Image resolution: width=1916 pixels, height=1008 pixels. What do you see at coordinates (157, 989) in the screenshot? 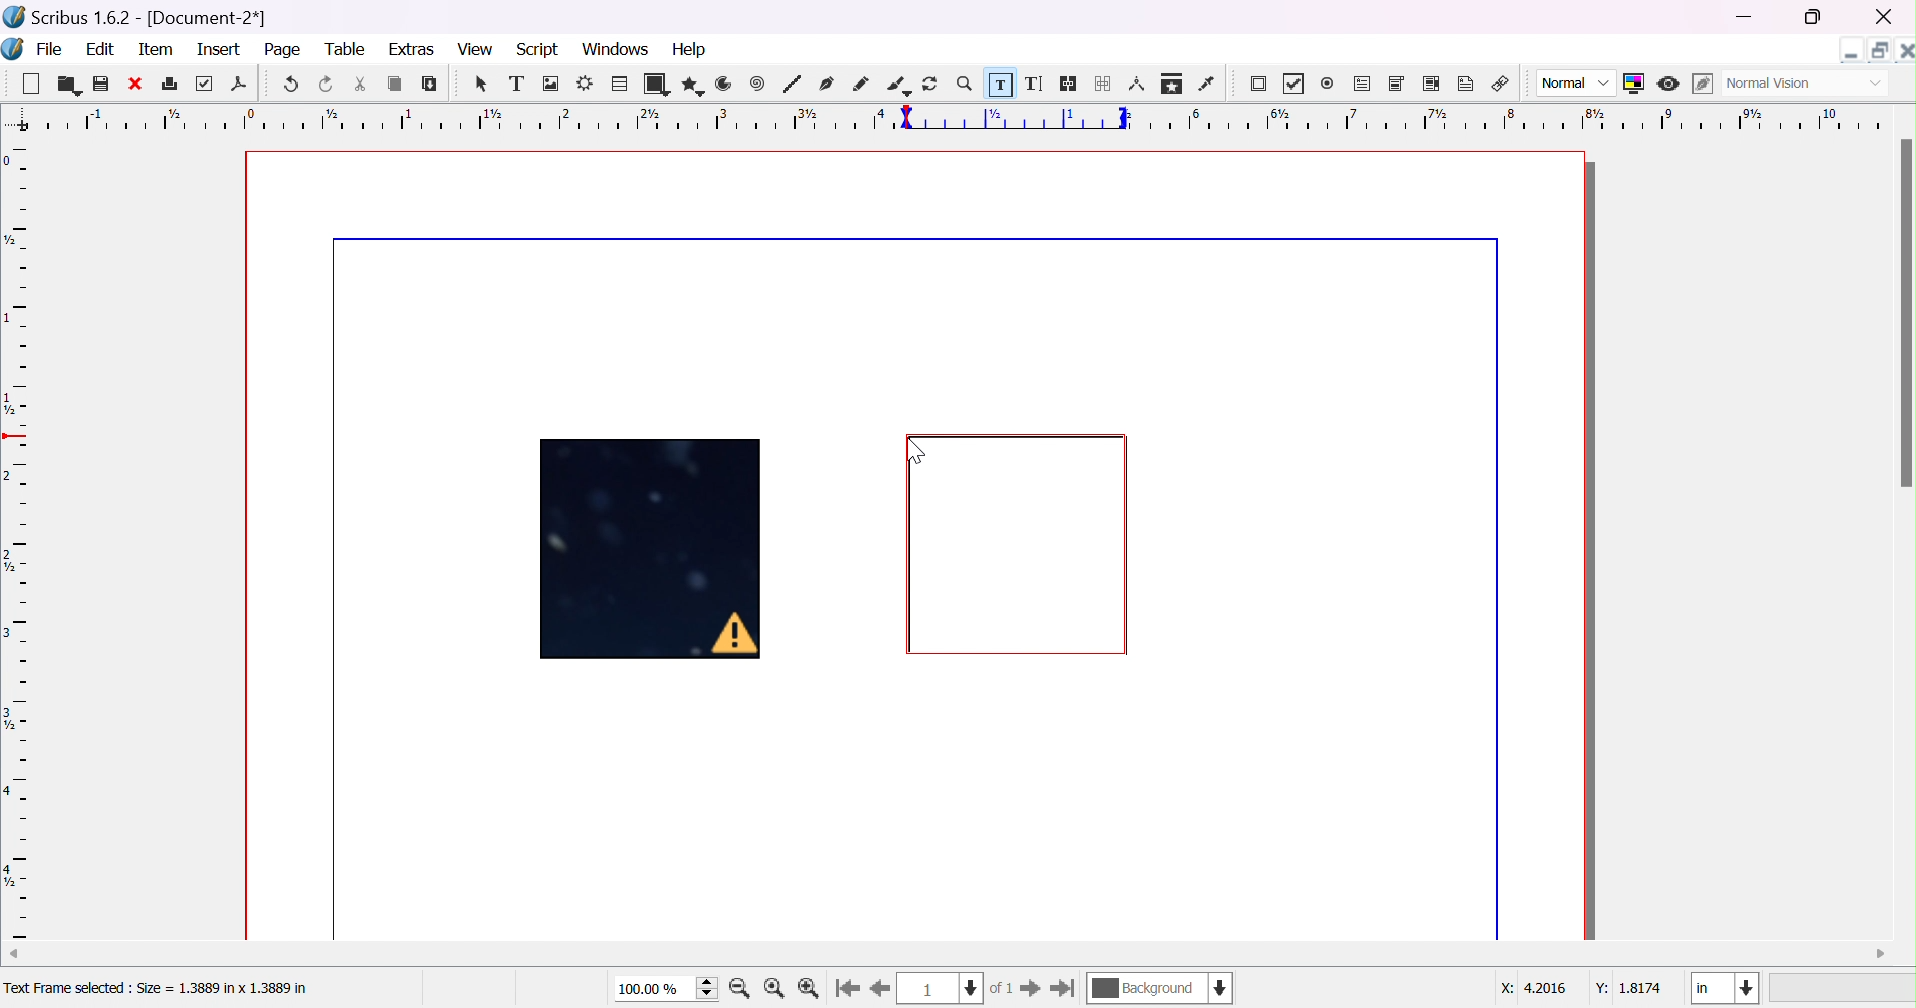
I see `Text Frame selected : Size = 1.3889 in x 1.3889 in` at bounding box center [157, 989].